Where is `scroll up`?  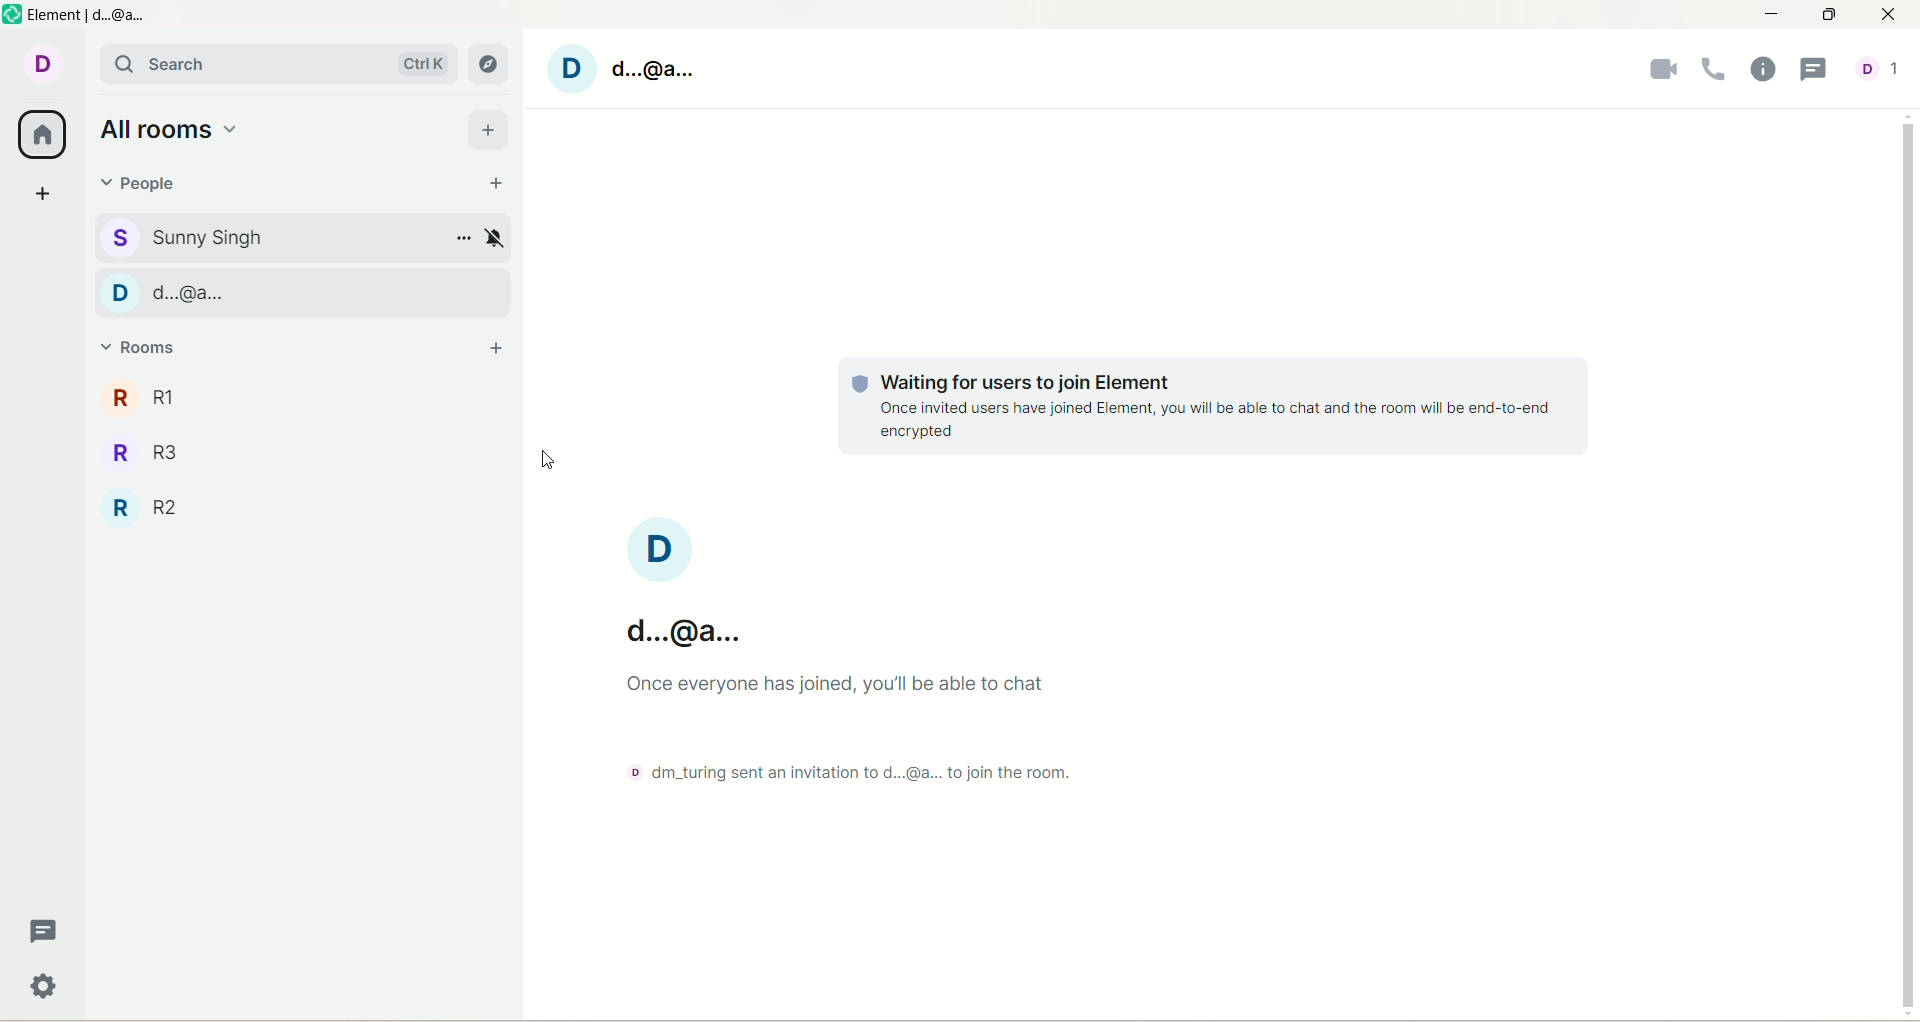 scroll up is located at coordinates (1908, 115).